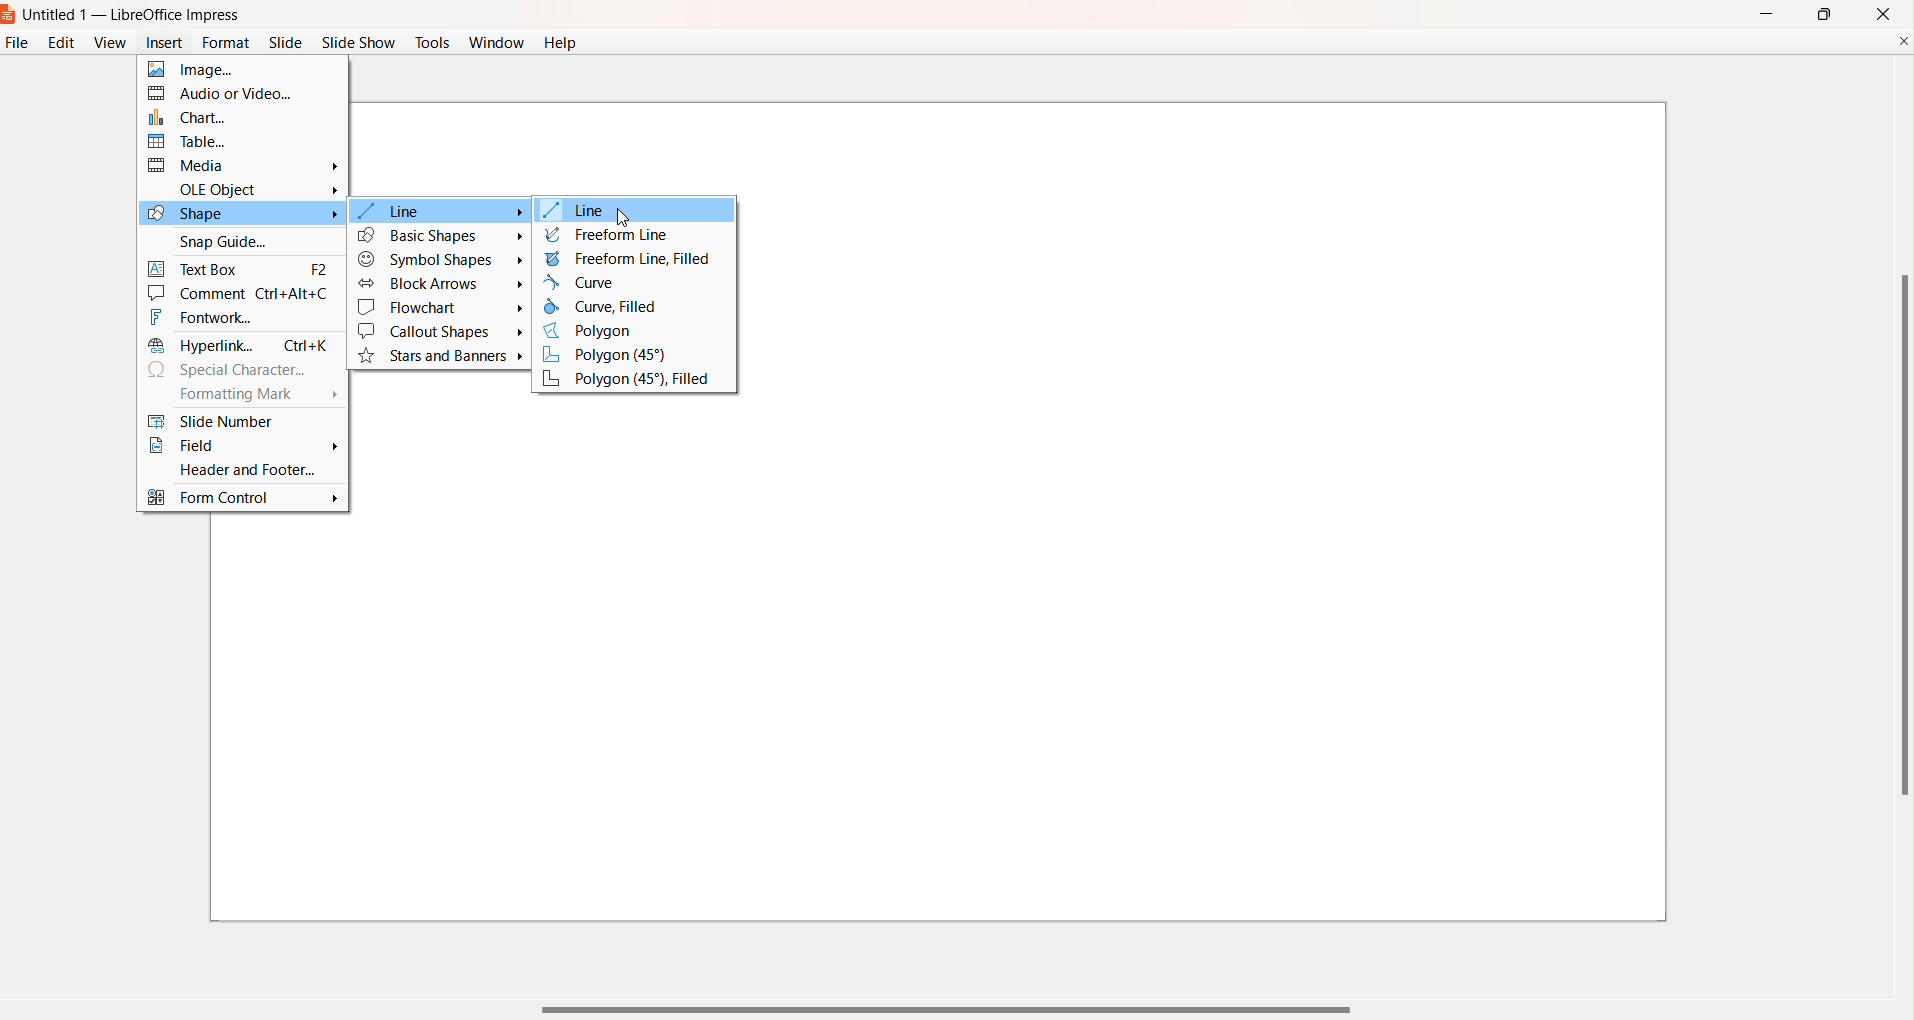  I want to click on Help, so click(562, 43).